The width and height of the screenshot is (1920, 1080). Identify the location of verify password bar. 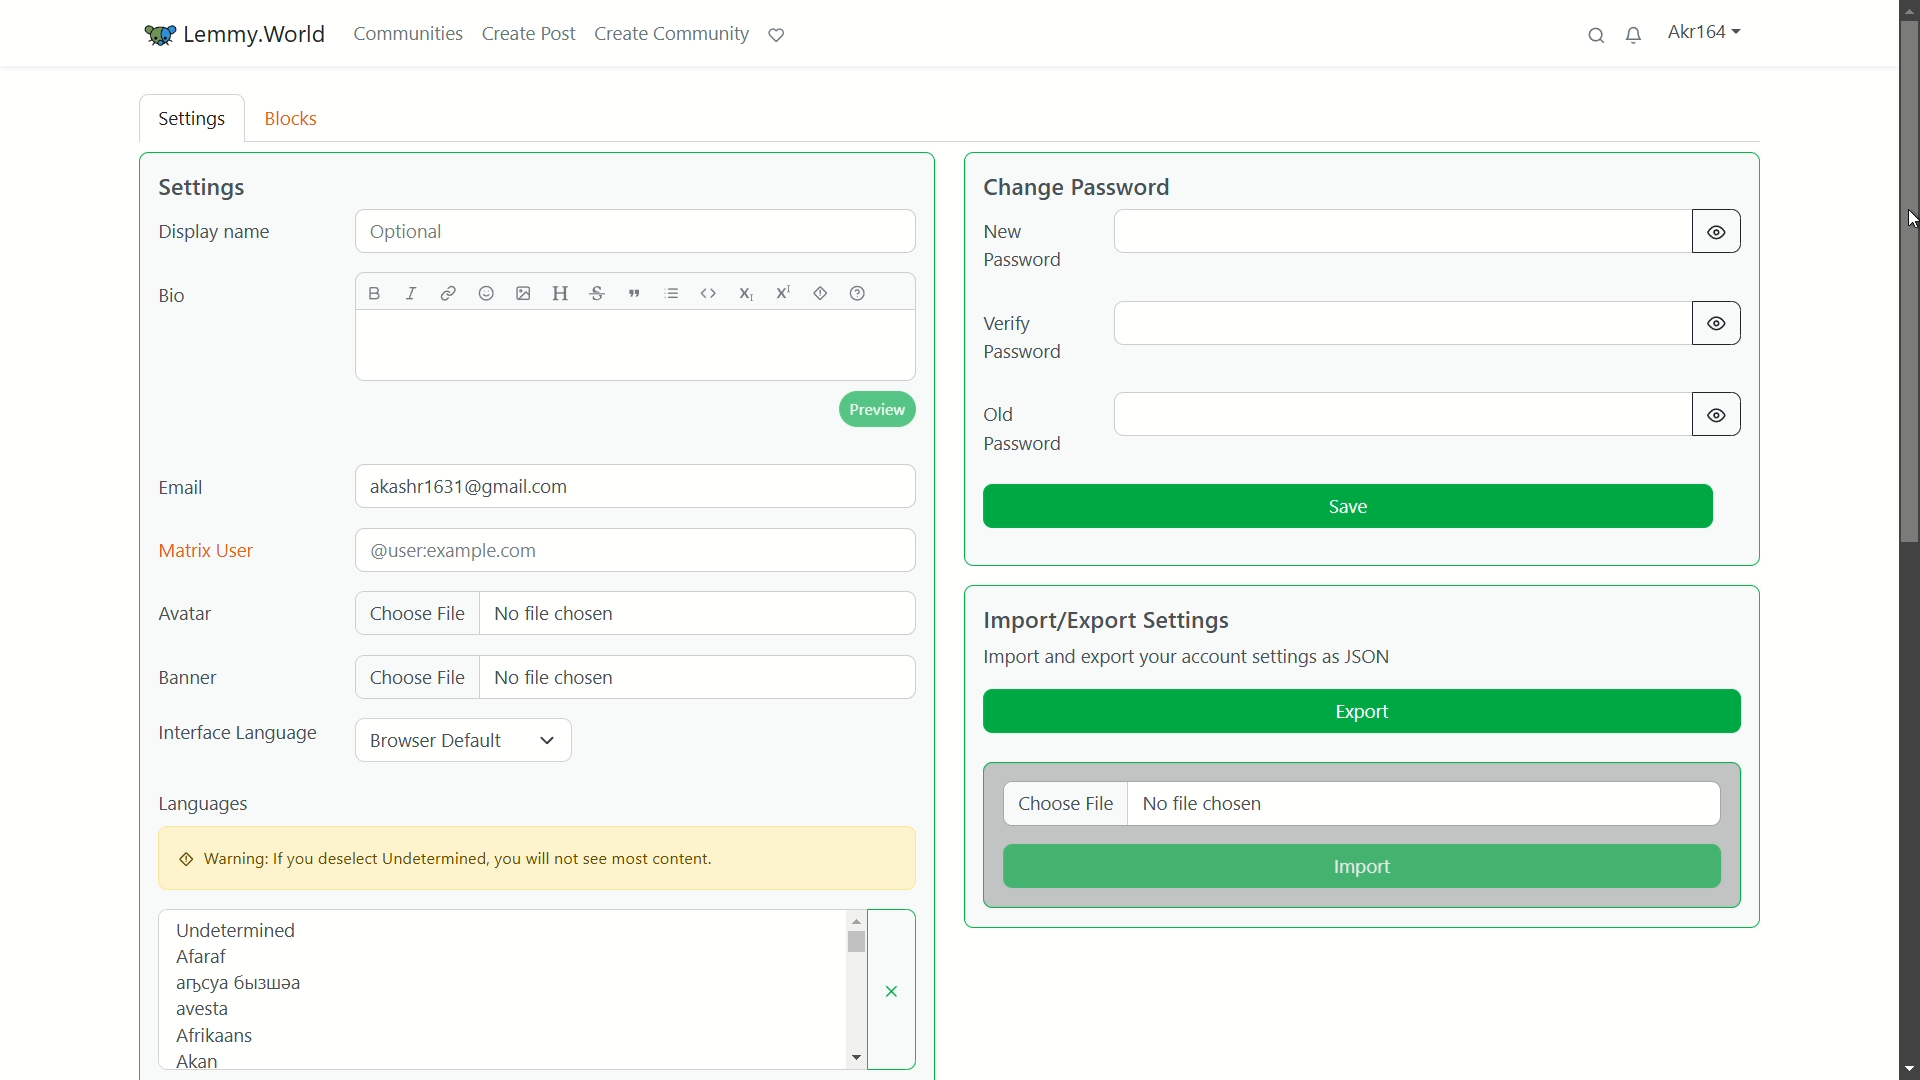
(1399, 325).